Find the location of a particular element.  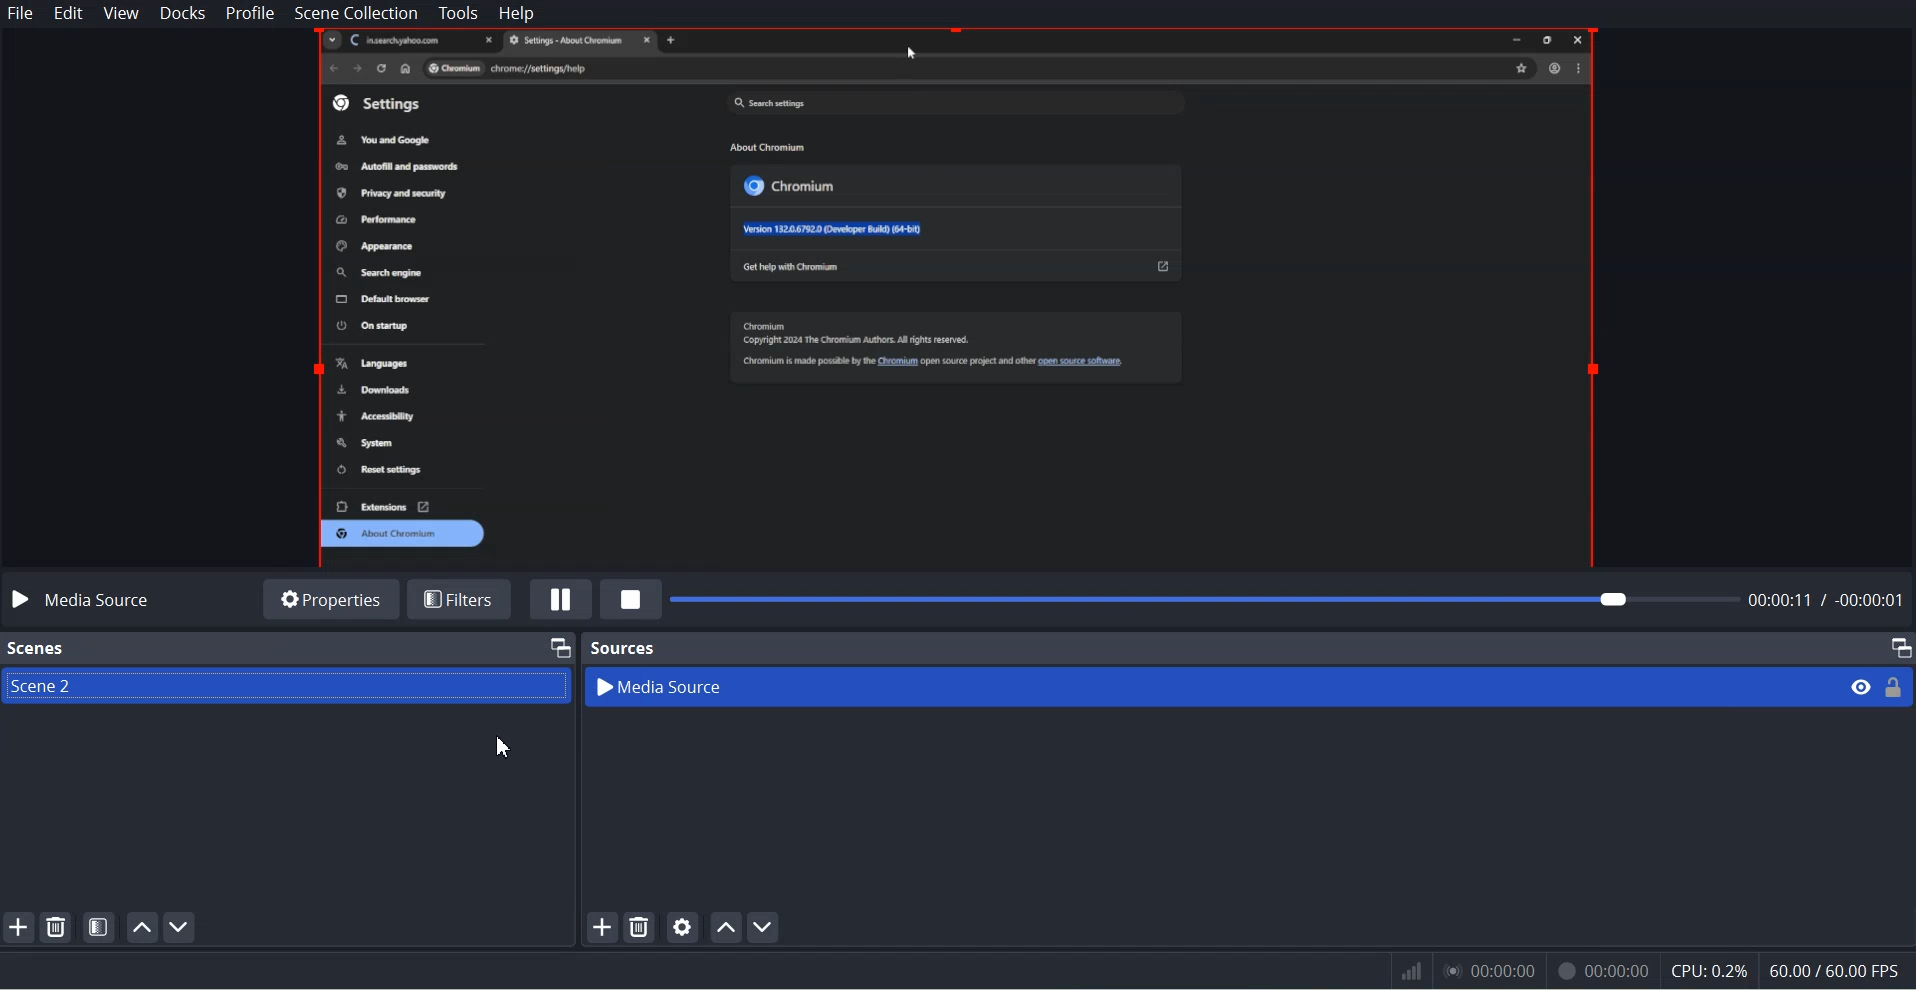

Tools is located at coordinates (457, 13).